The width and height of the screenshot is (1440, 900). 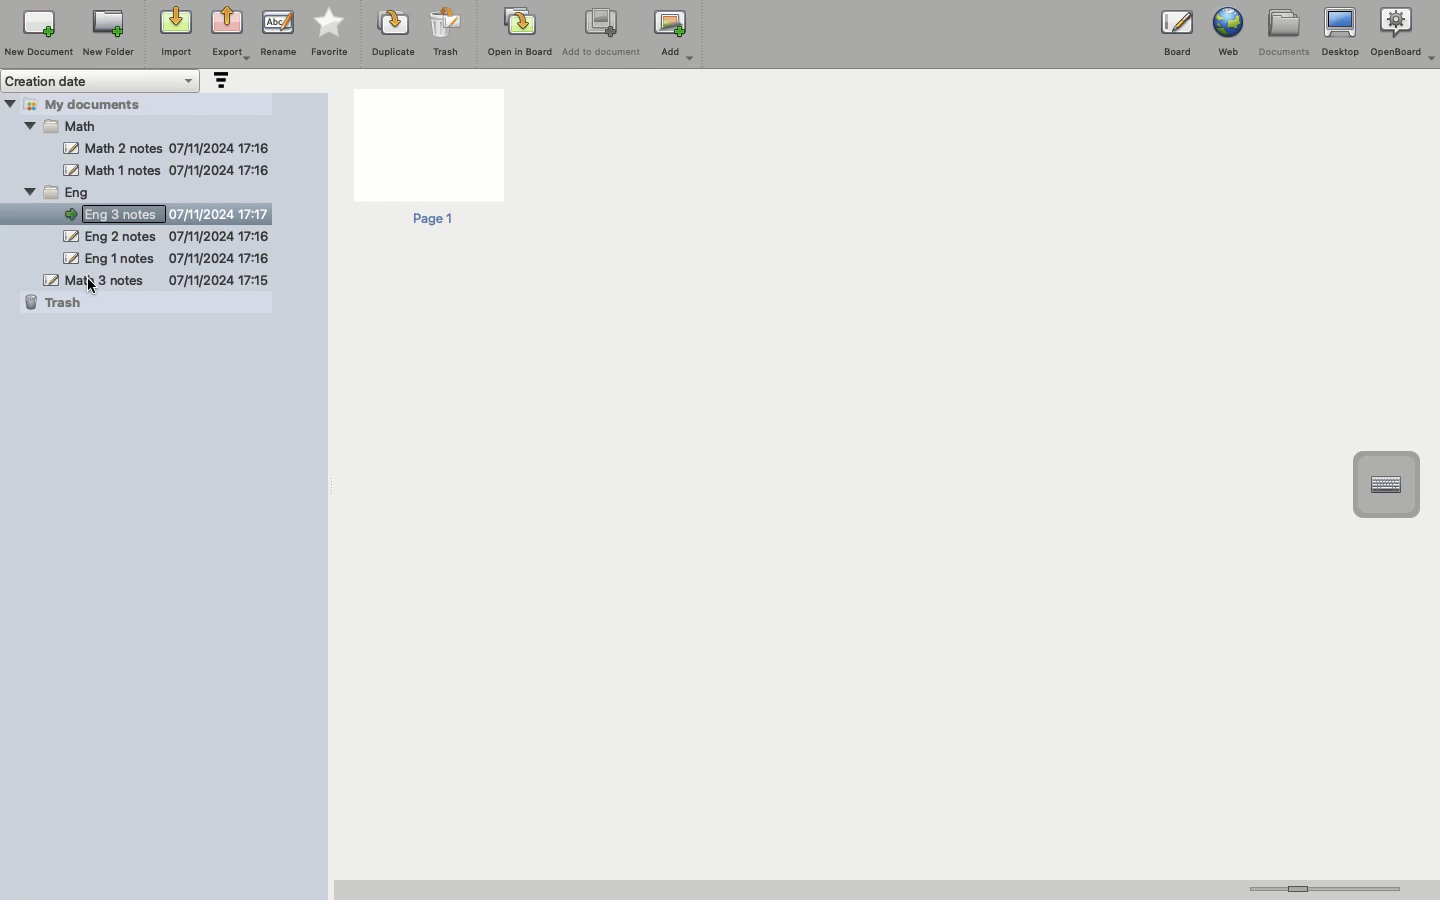 I want to click on Documents, so click(x=1283, y=33).